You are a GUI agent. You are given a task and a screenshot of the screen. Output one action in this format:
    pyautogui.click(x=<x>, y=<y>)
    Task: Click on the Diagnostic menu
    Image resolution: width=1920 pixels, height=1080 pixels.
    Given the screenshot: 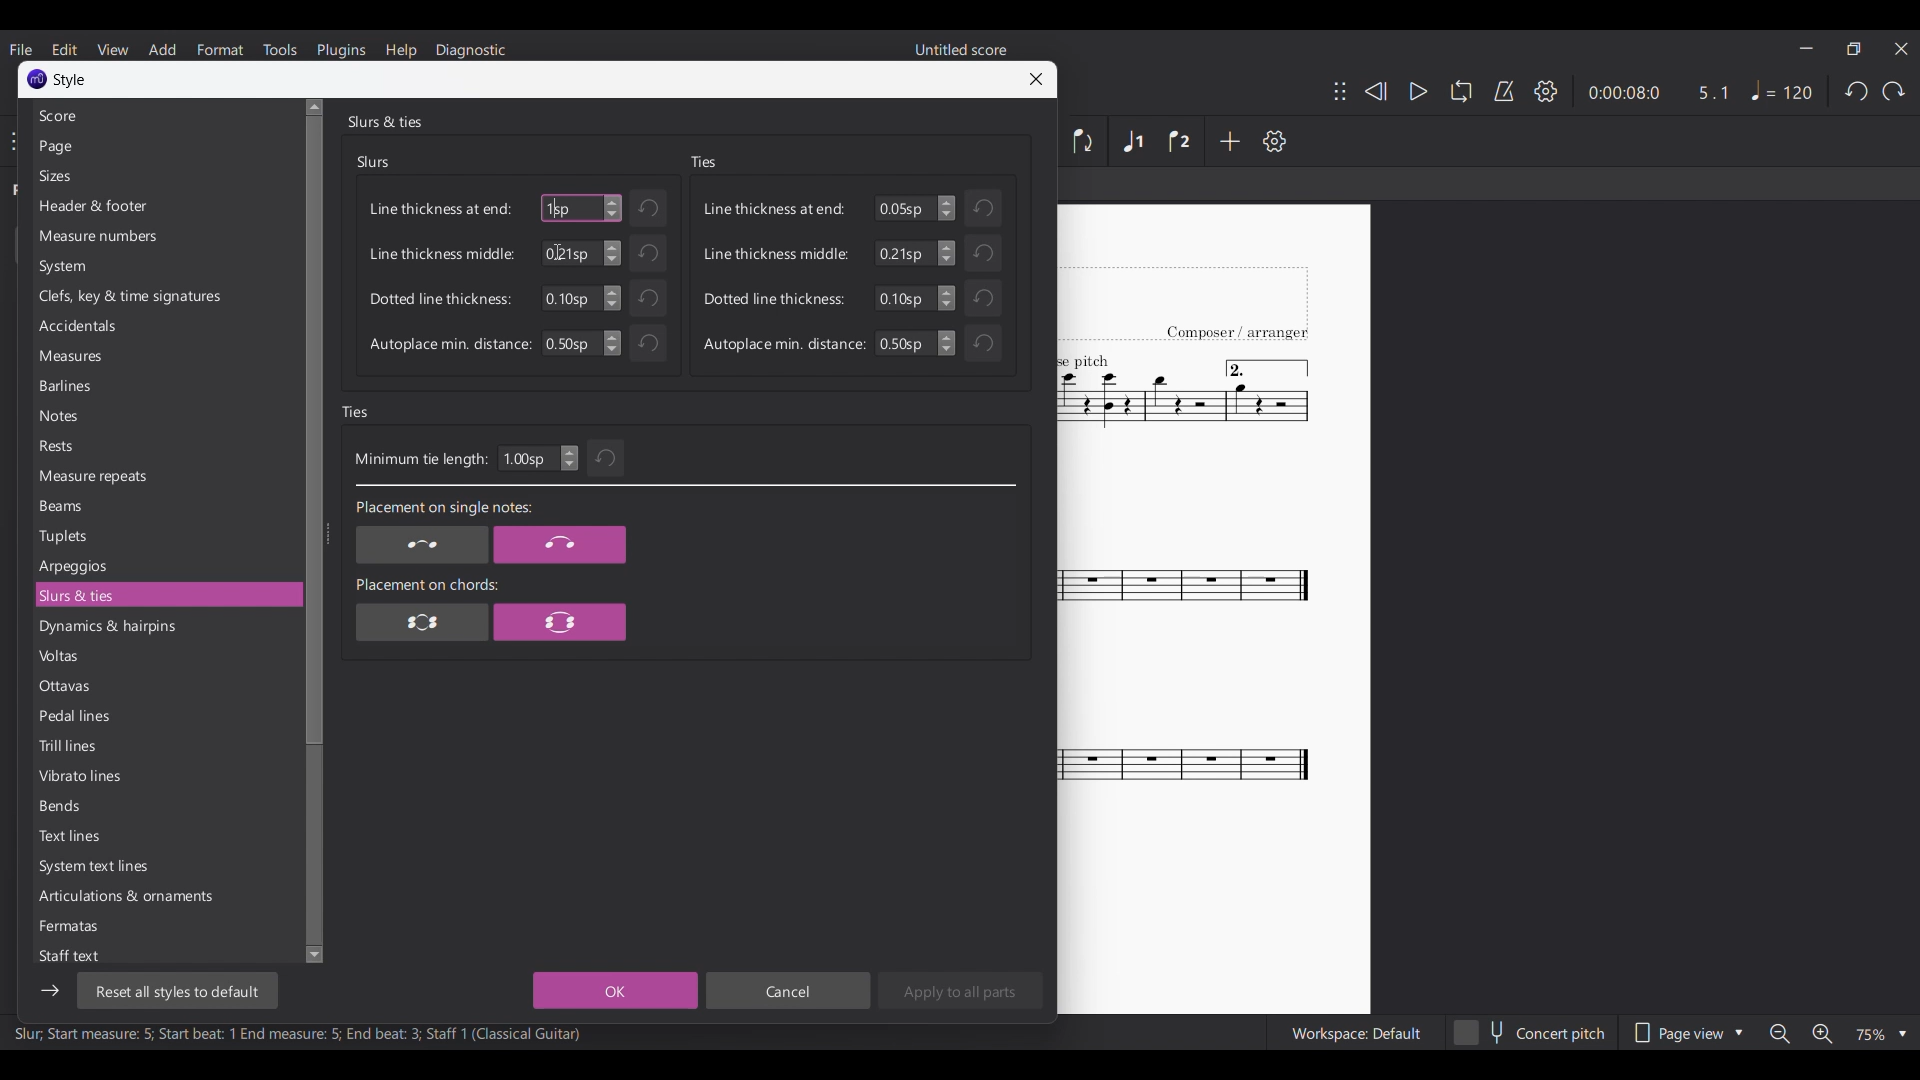 What is the action you would take?
    pyautogui.click(x=470, y=51)
    